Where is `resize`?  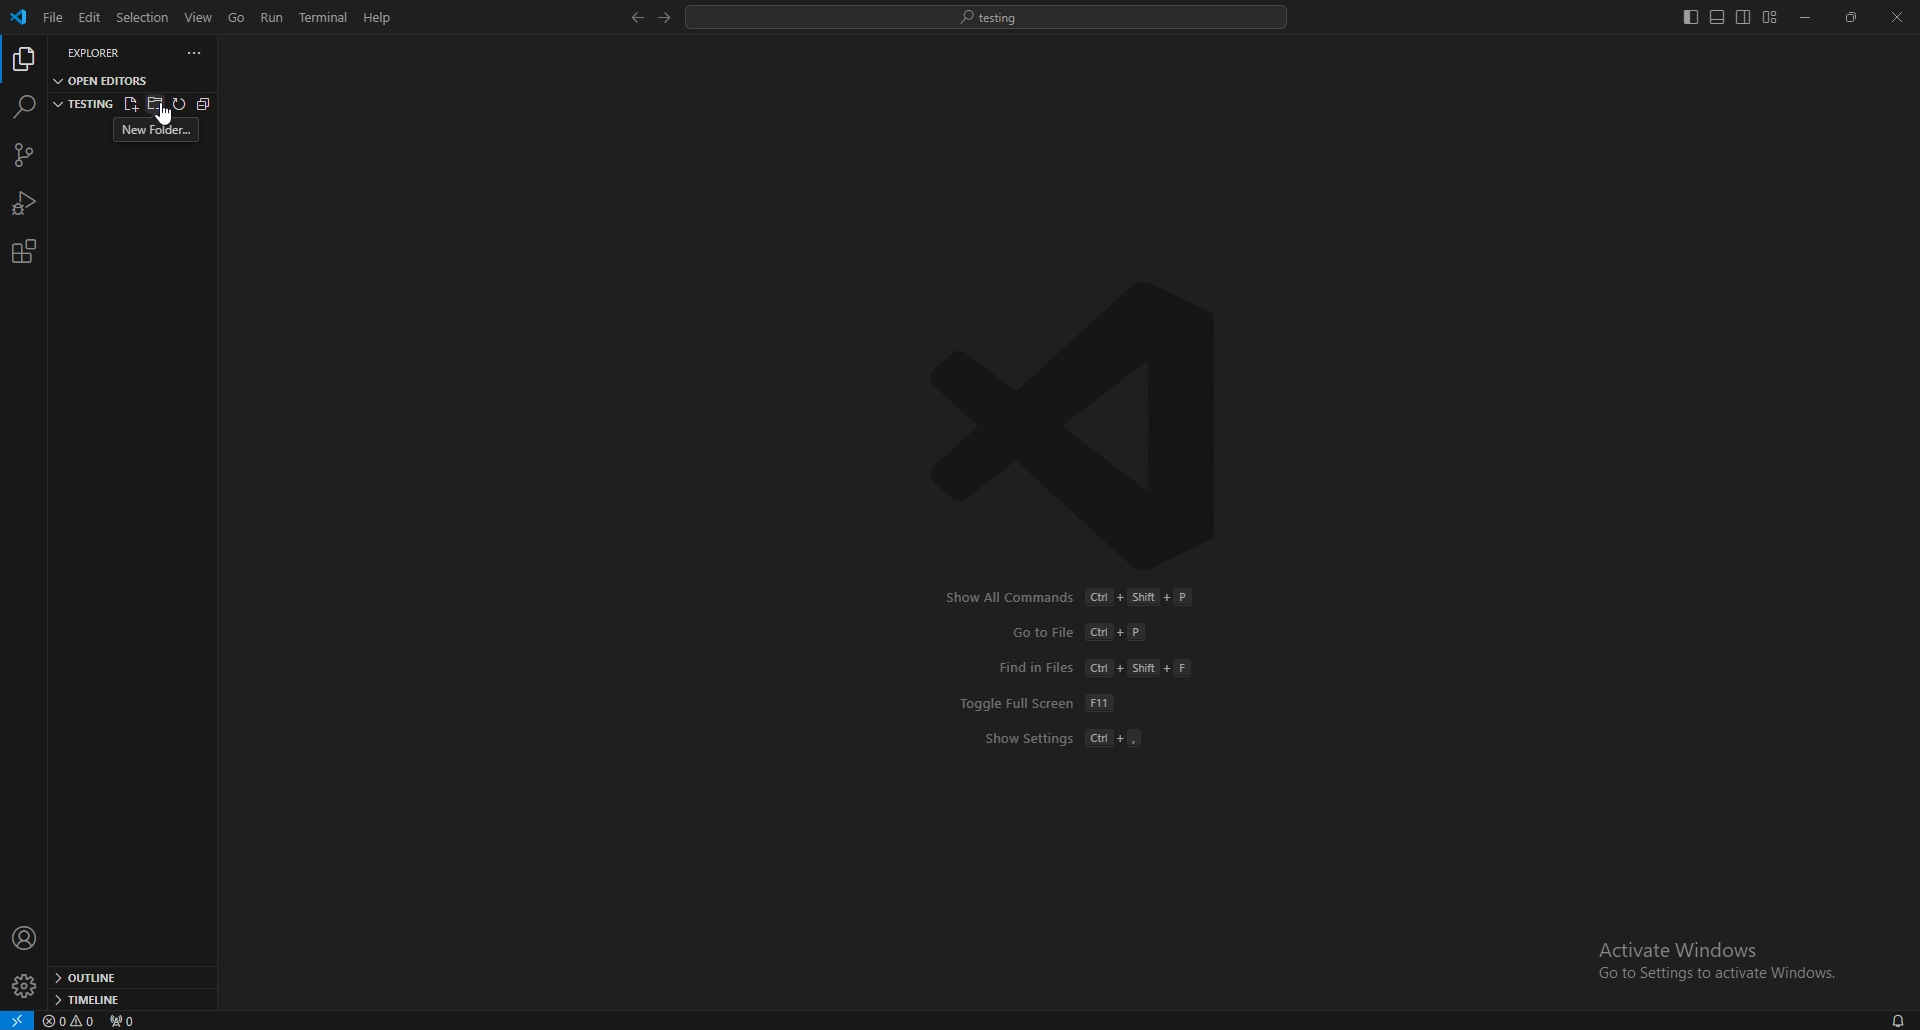
resize is located at coordinates (1853, 18).